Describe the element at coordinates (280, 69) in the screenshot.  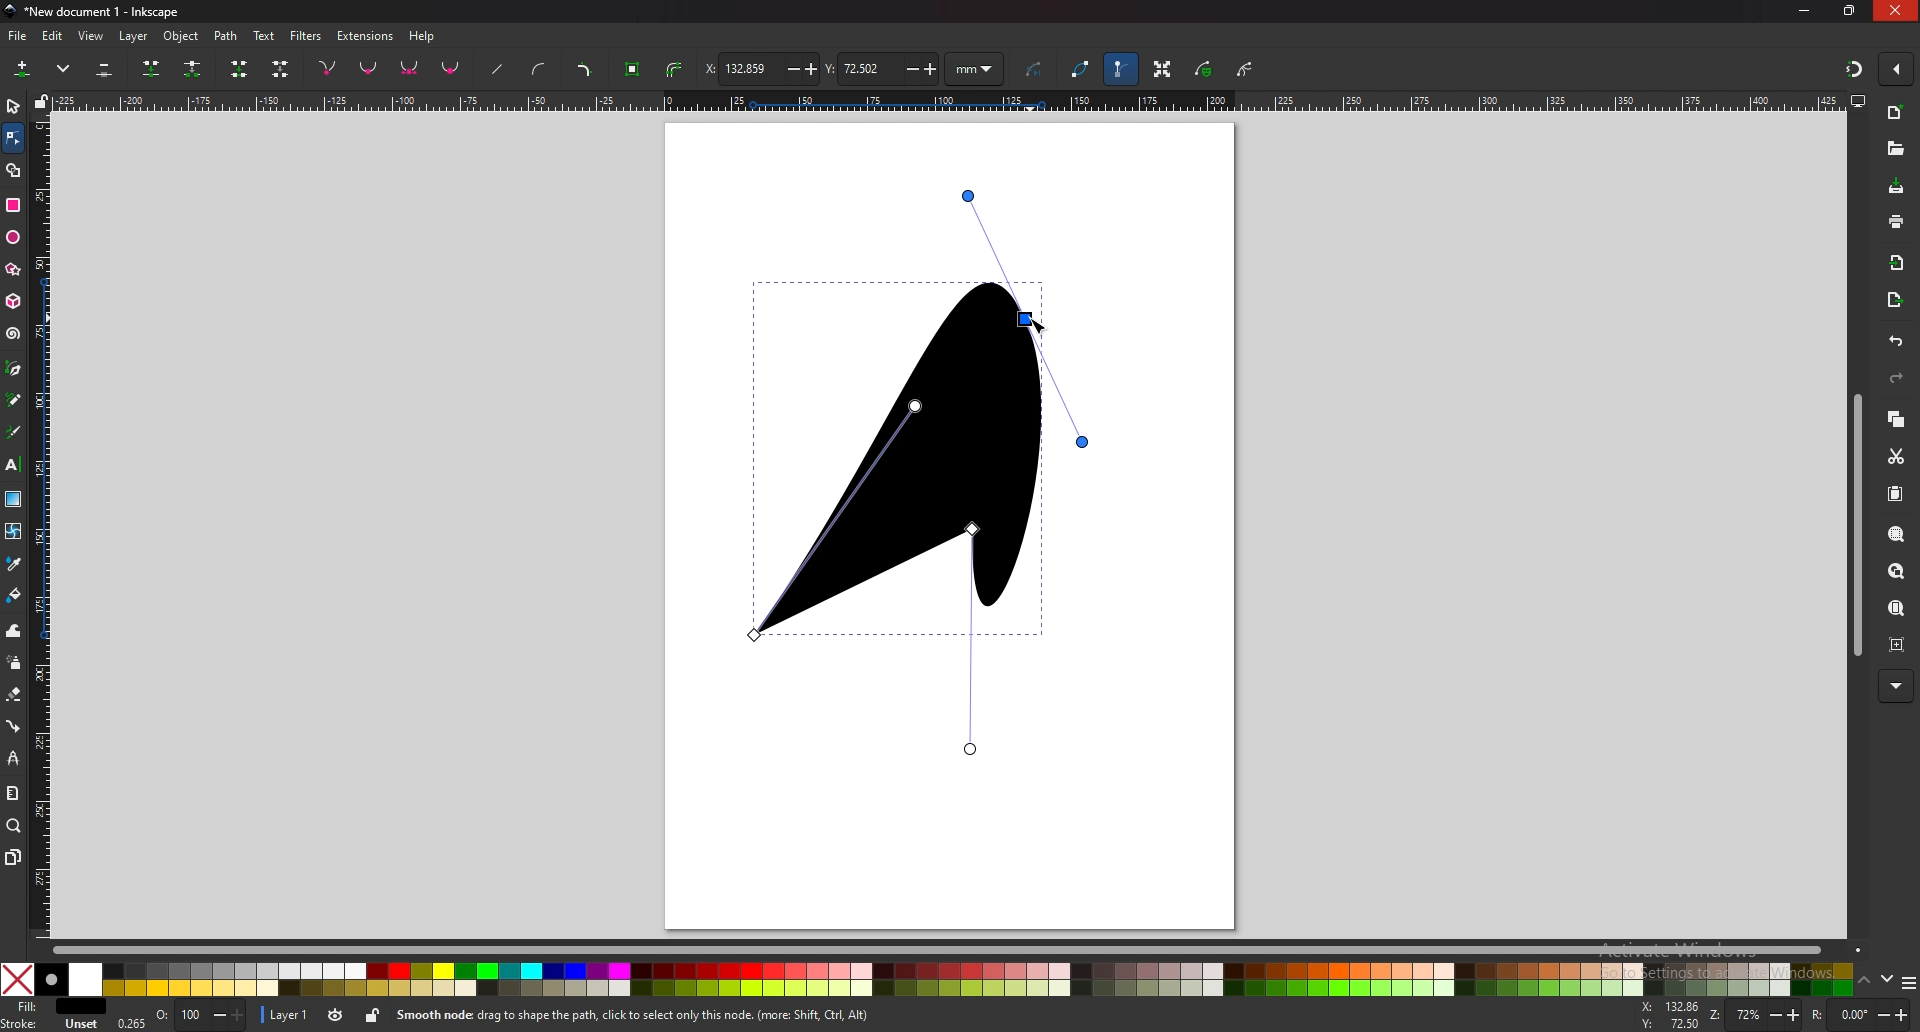
I see `delete segment between two non endpoint nodes` at that location.